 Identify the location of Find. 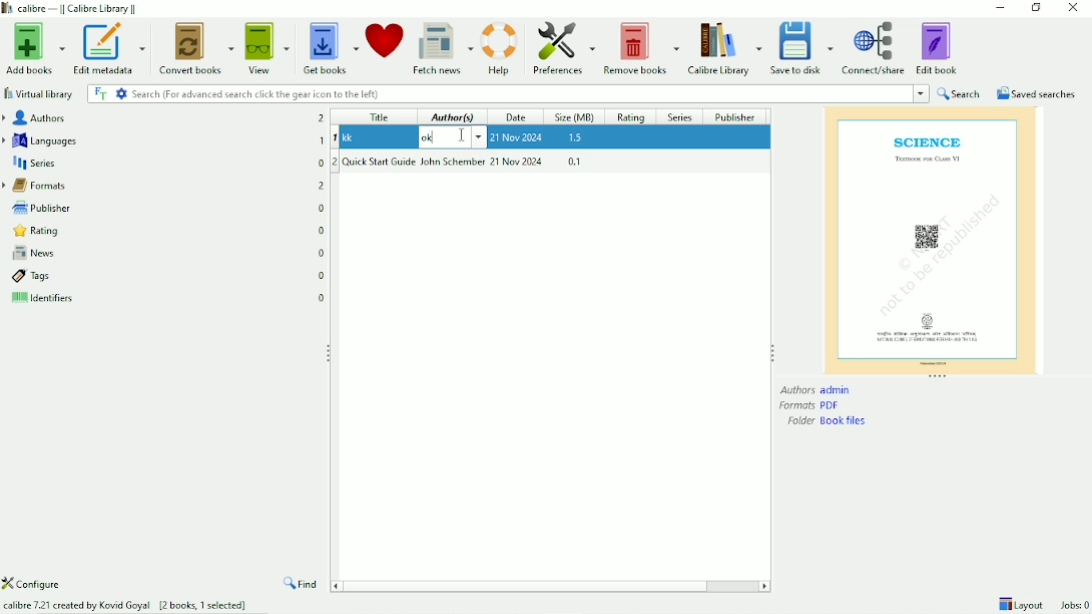
(300, 585).